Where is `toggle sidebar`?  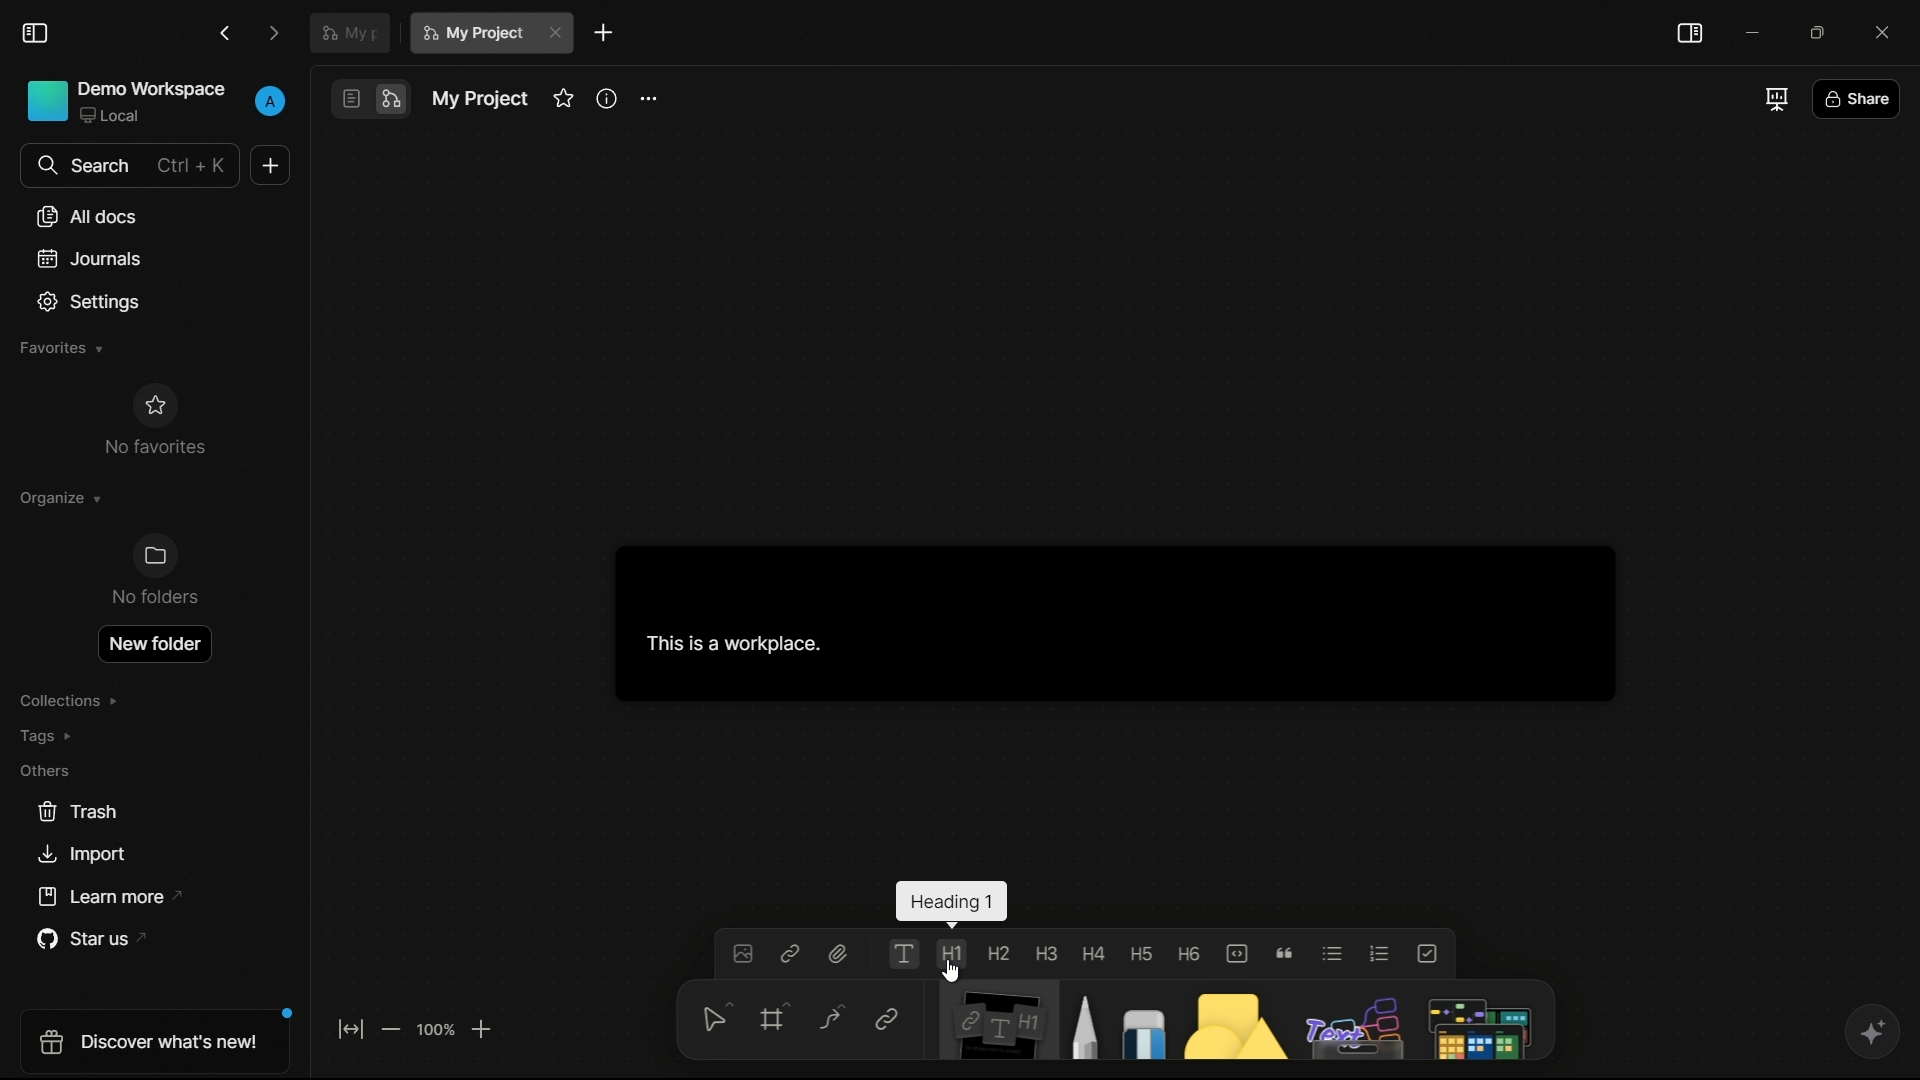
toggle sidebar is located at coordinates (1691, 34).